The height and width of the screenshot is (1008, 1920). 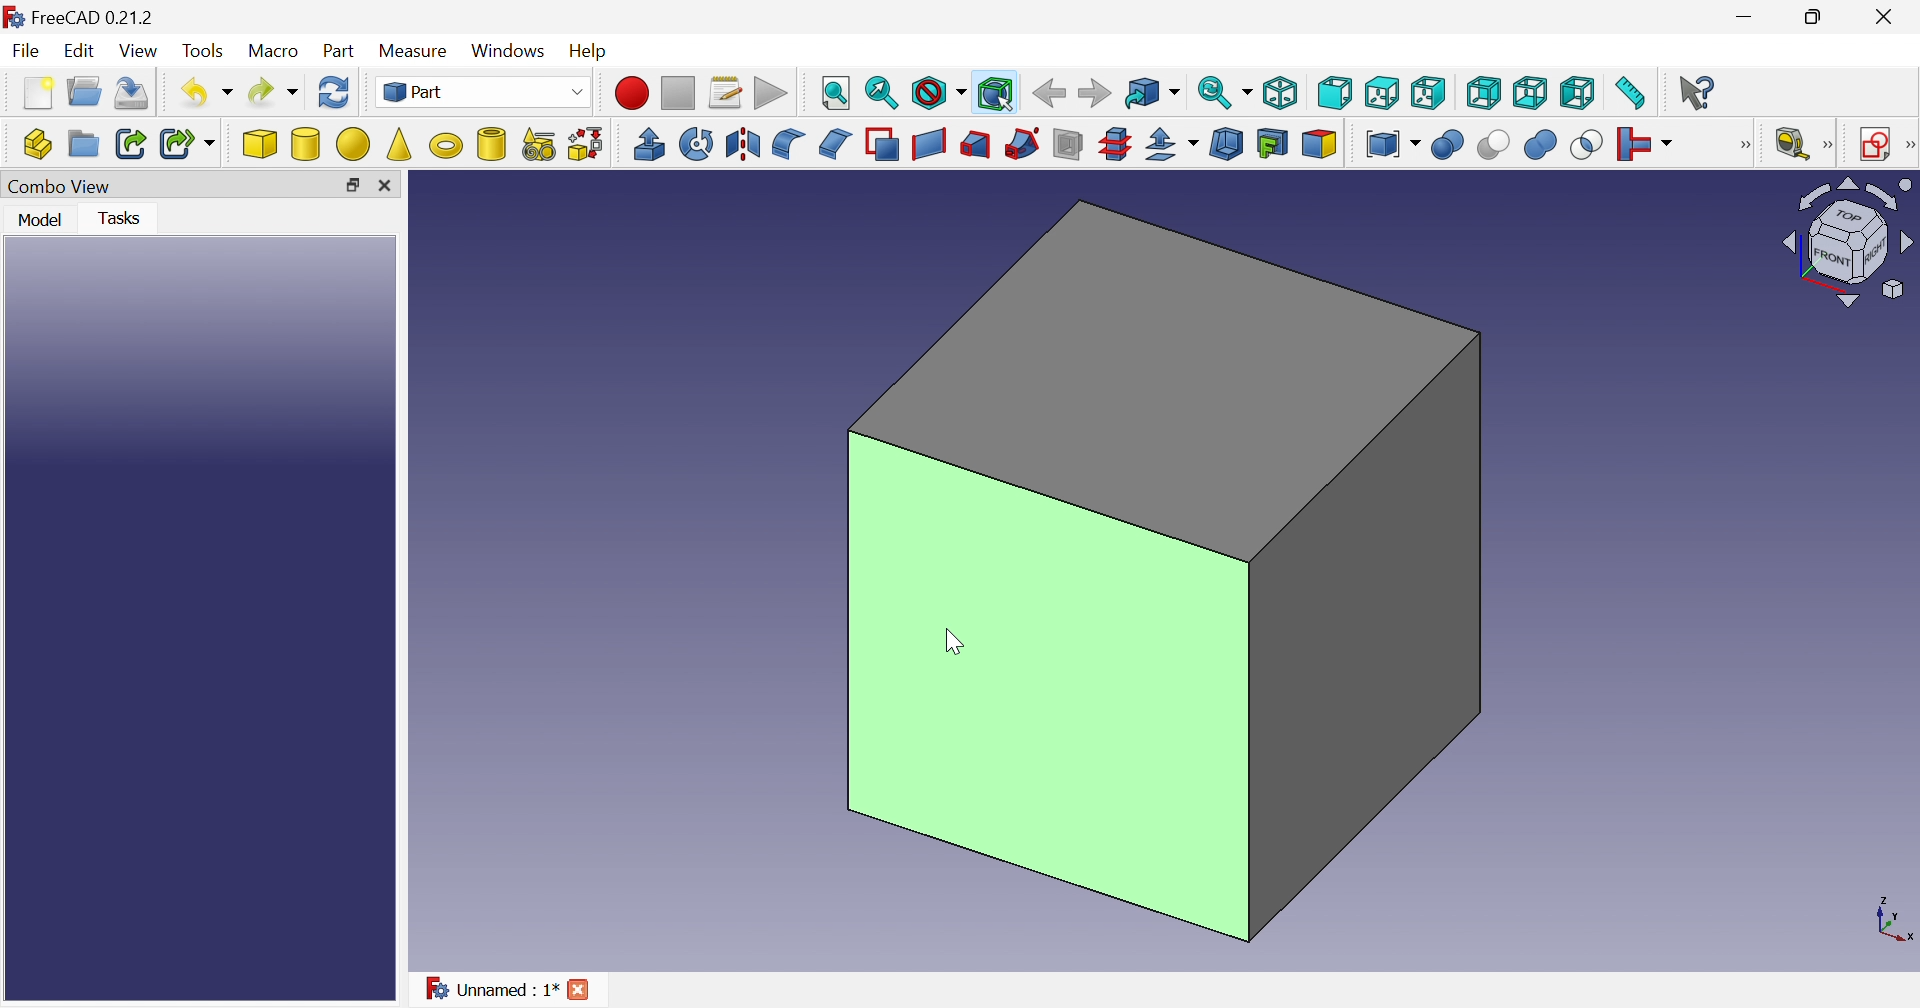 I want to click on Compound tools, so click(x=1392, y=143).